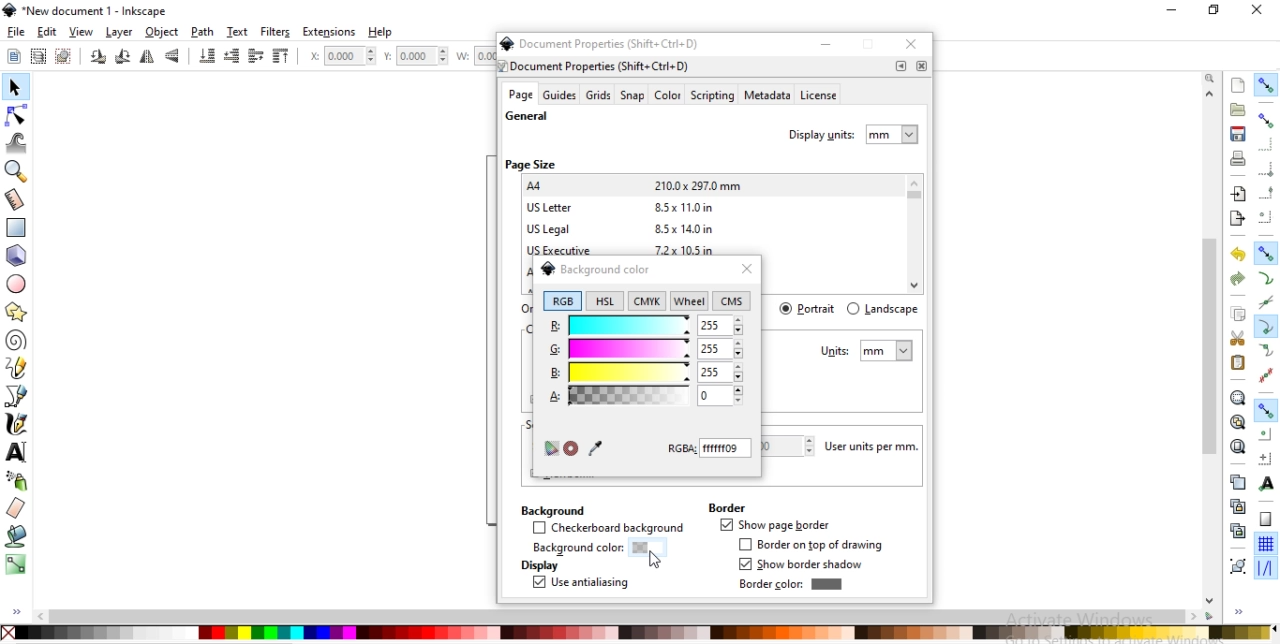  What do you see at coordinates (16, 564) in the screenshot?
I see `create and edit gradients` at bounding box center [16, 564].